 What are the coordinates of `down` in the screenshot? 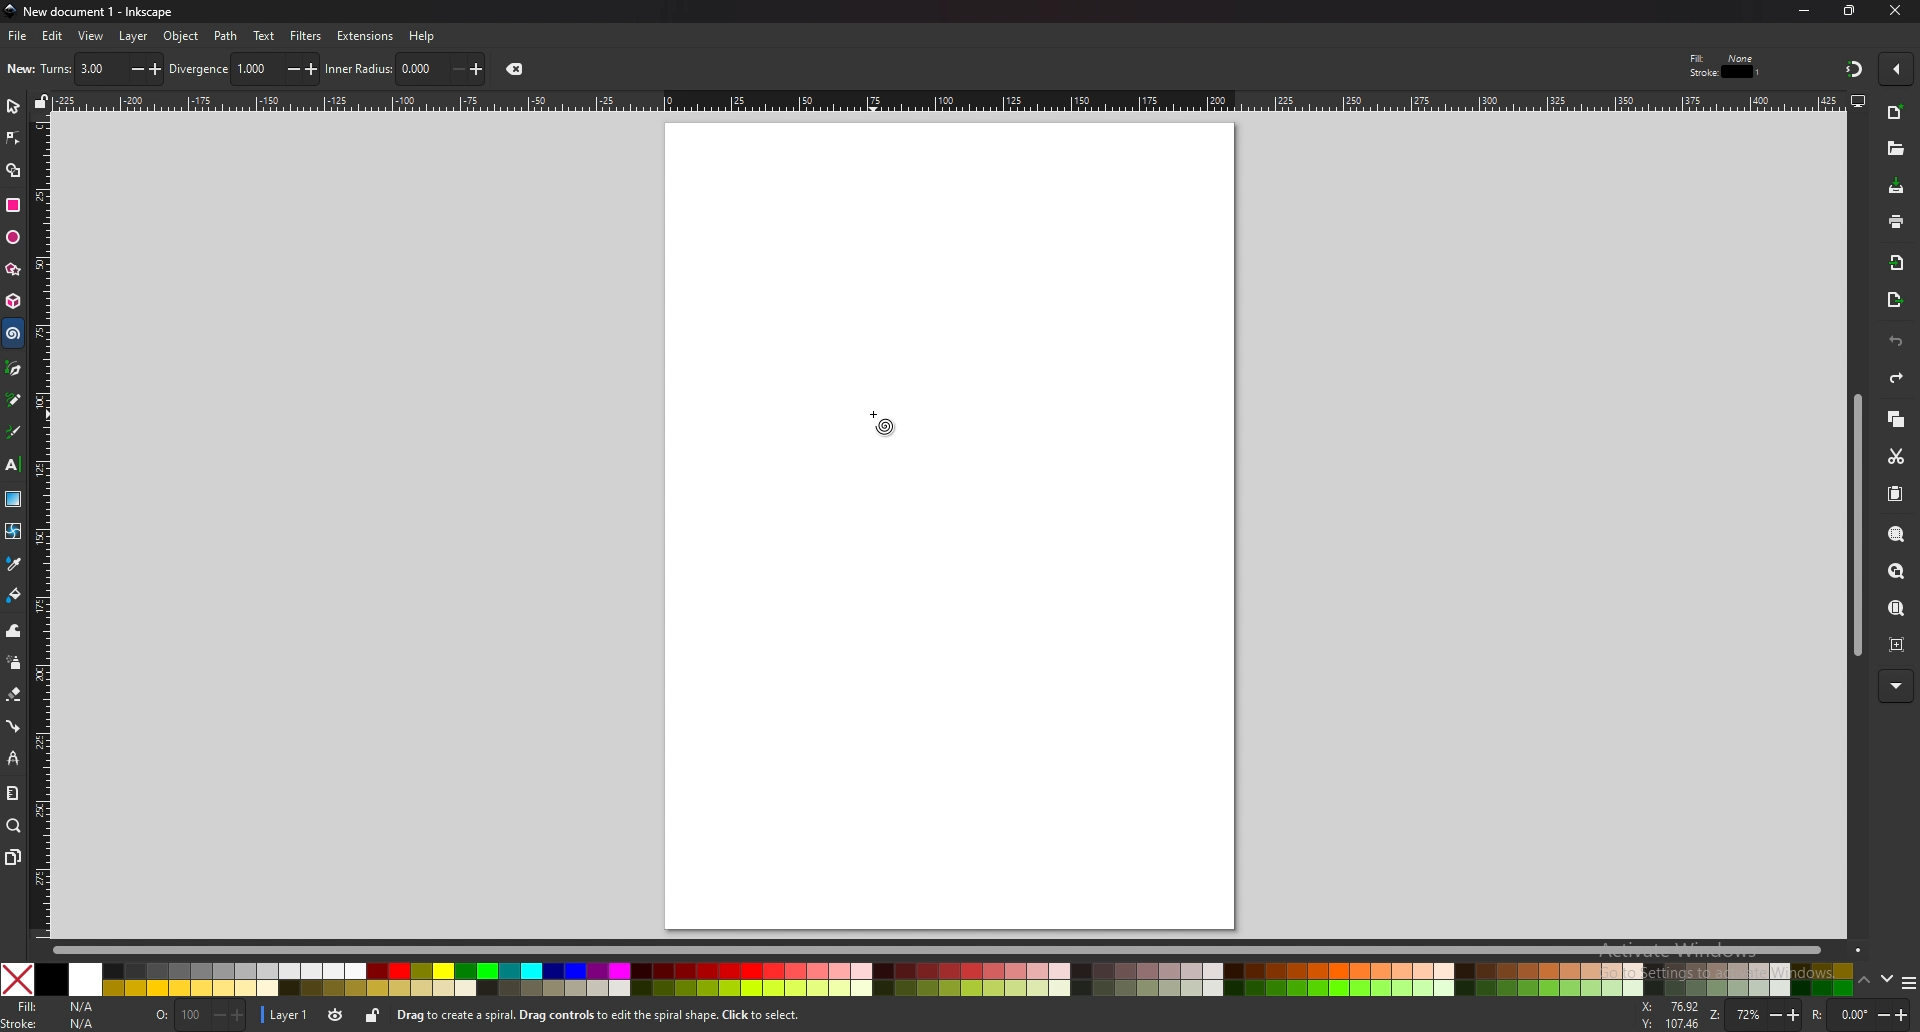 It's located at (1886, 979).